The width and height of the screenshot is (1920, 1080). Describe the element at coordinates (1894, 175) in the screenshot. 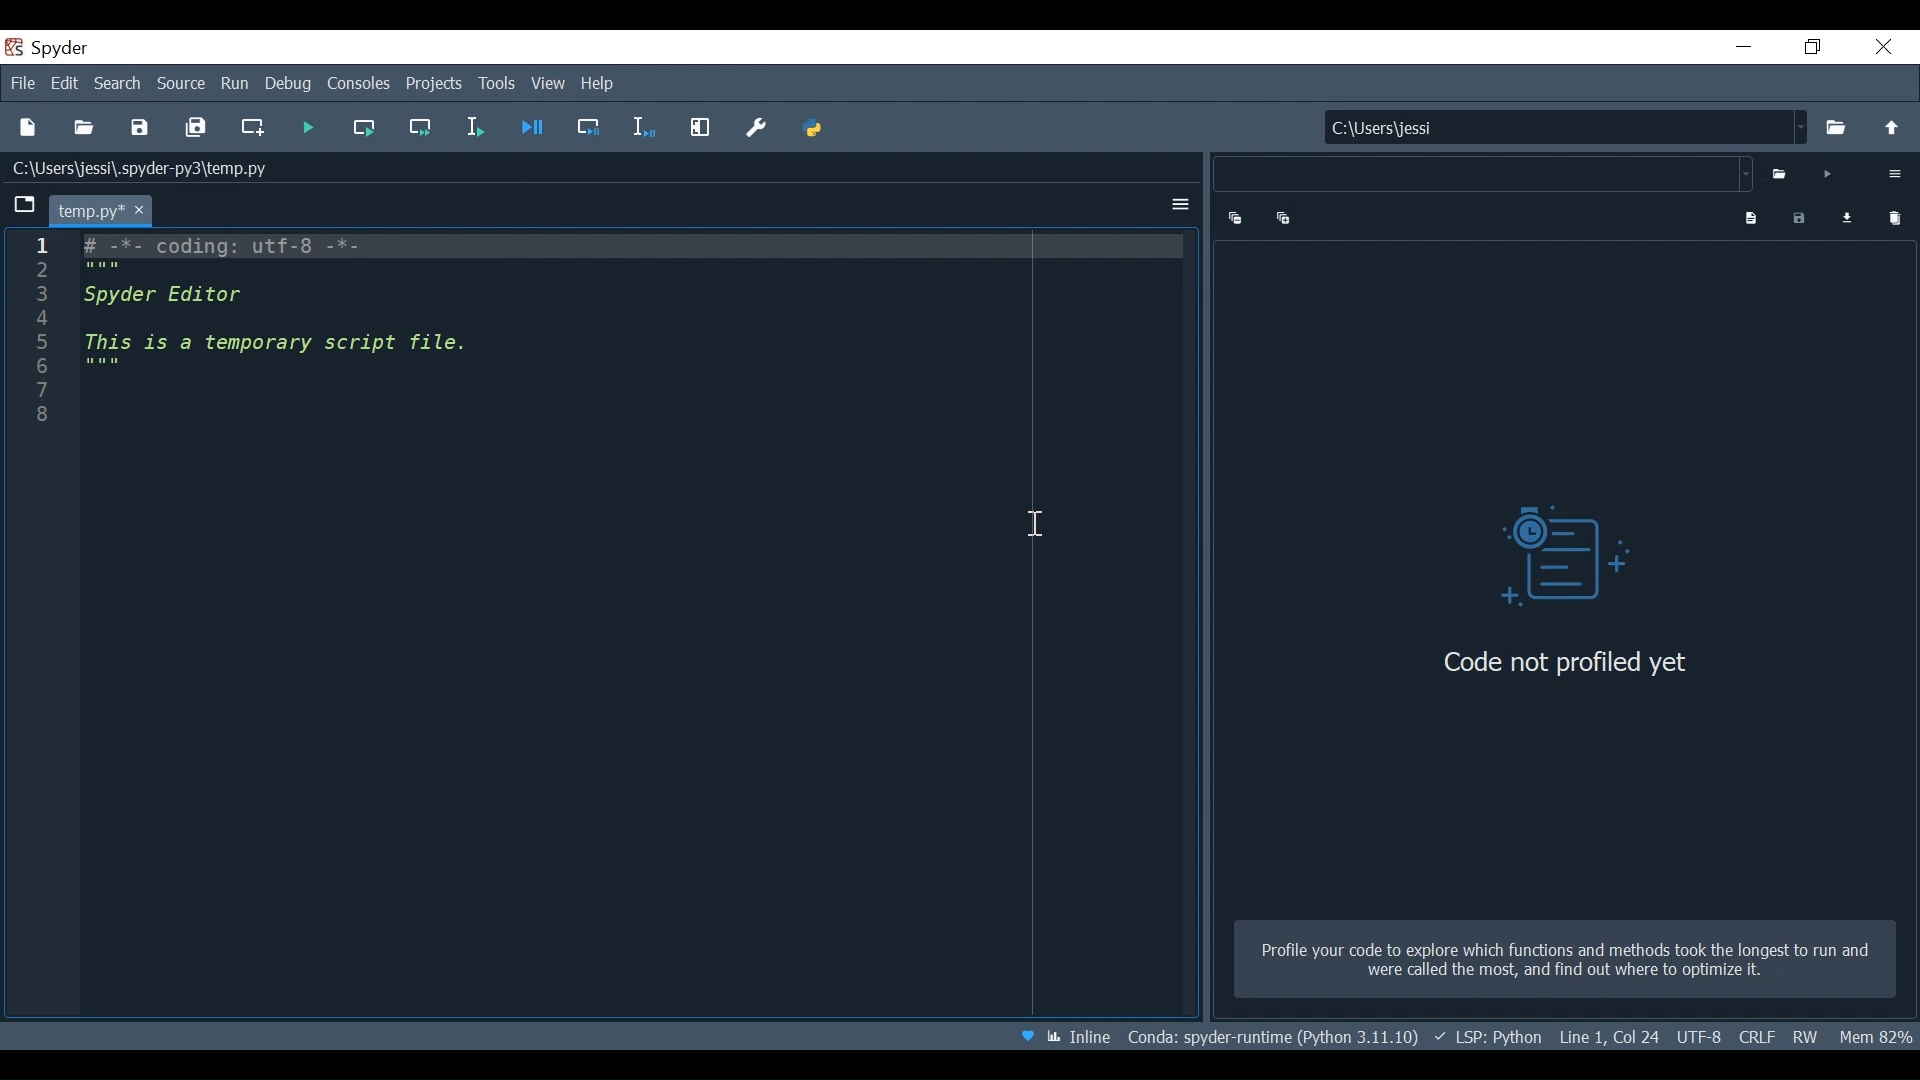

I see `Options` at that location.